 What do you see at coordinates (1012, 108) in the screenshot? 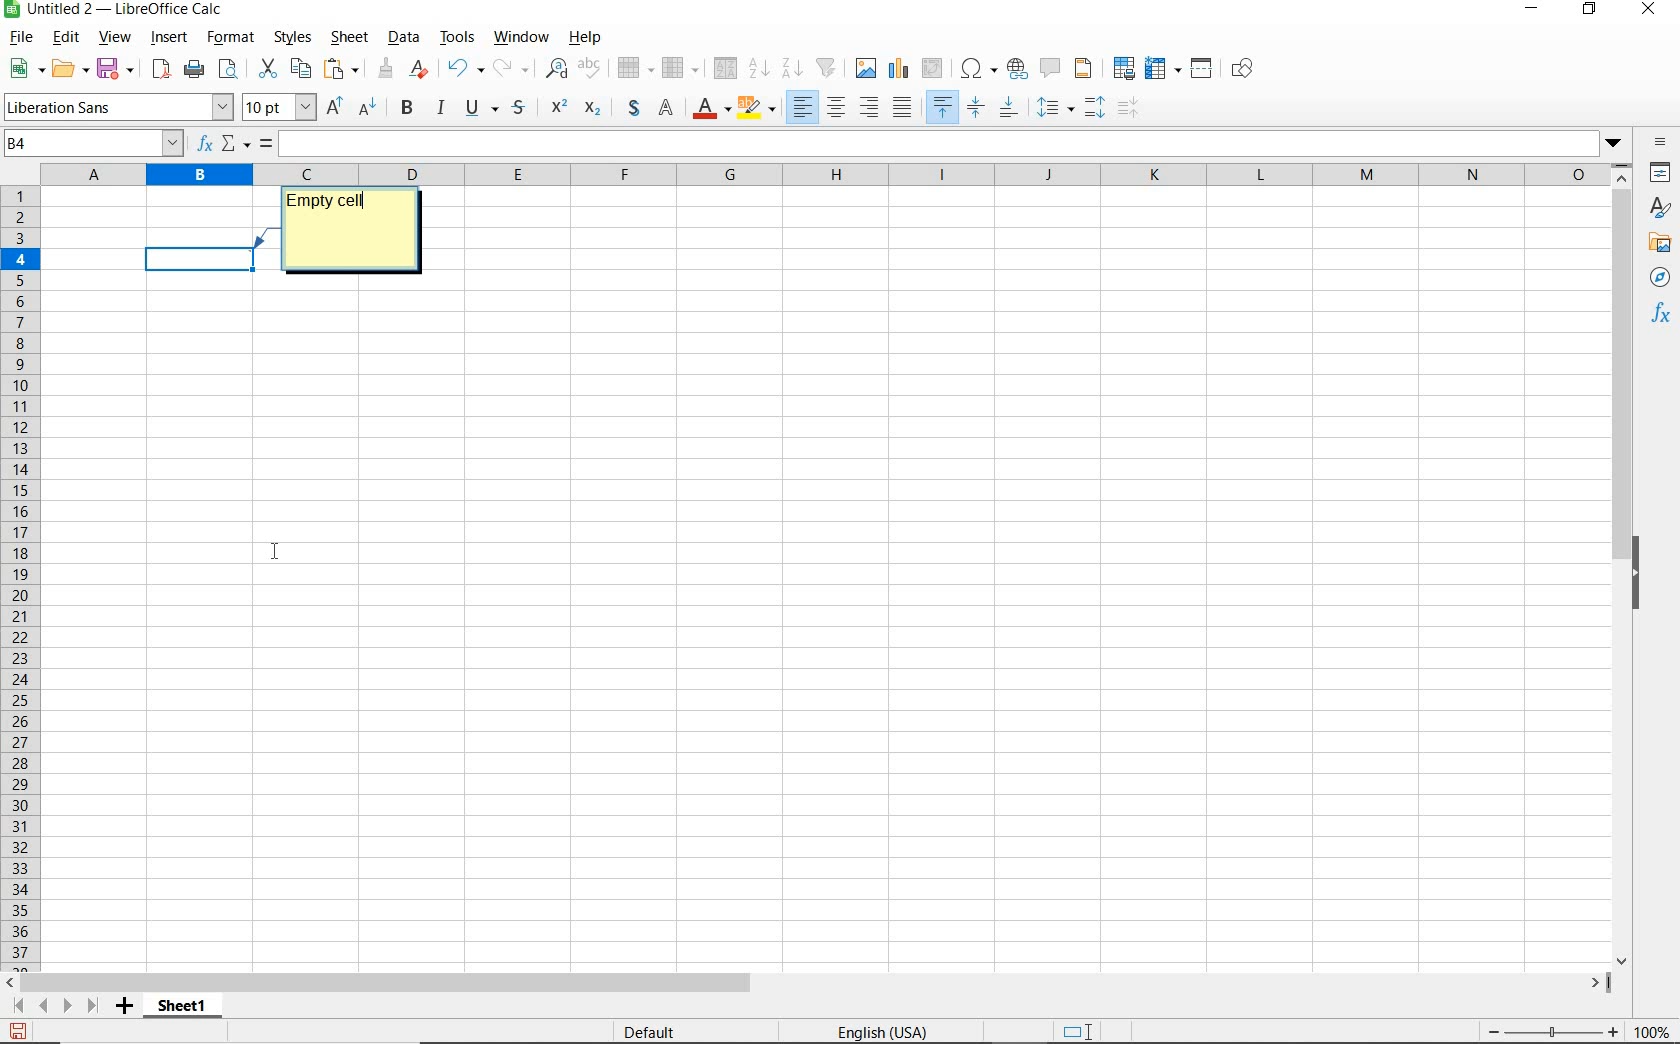
I see `align bottom` at bounding box center [1012, 108].